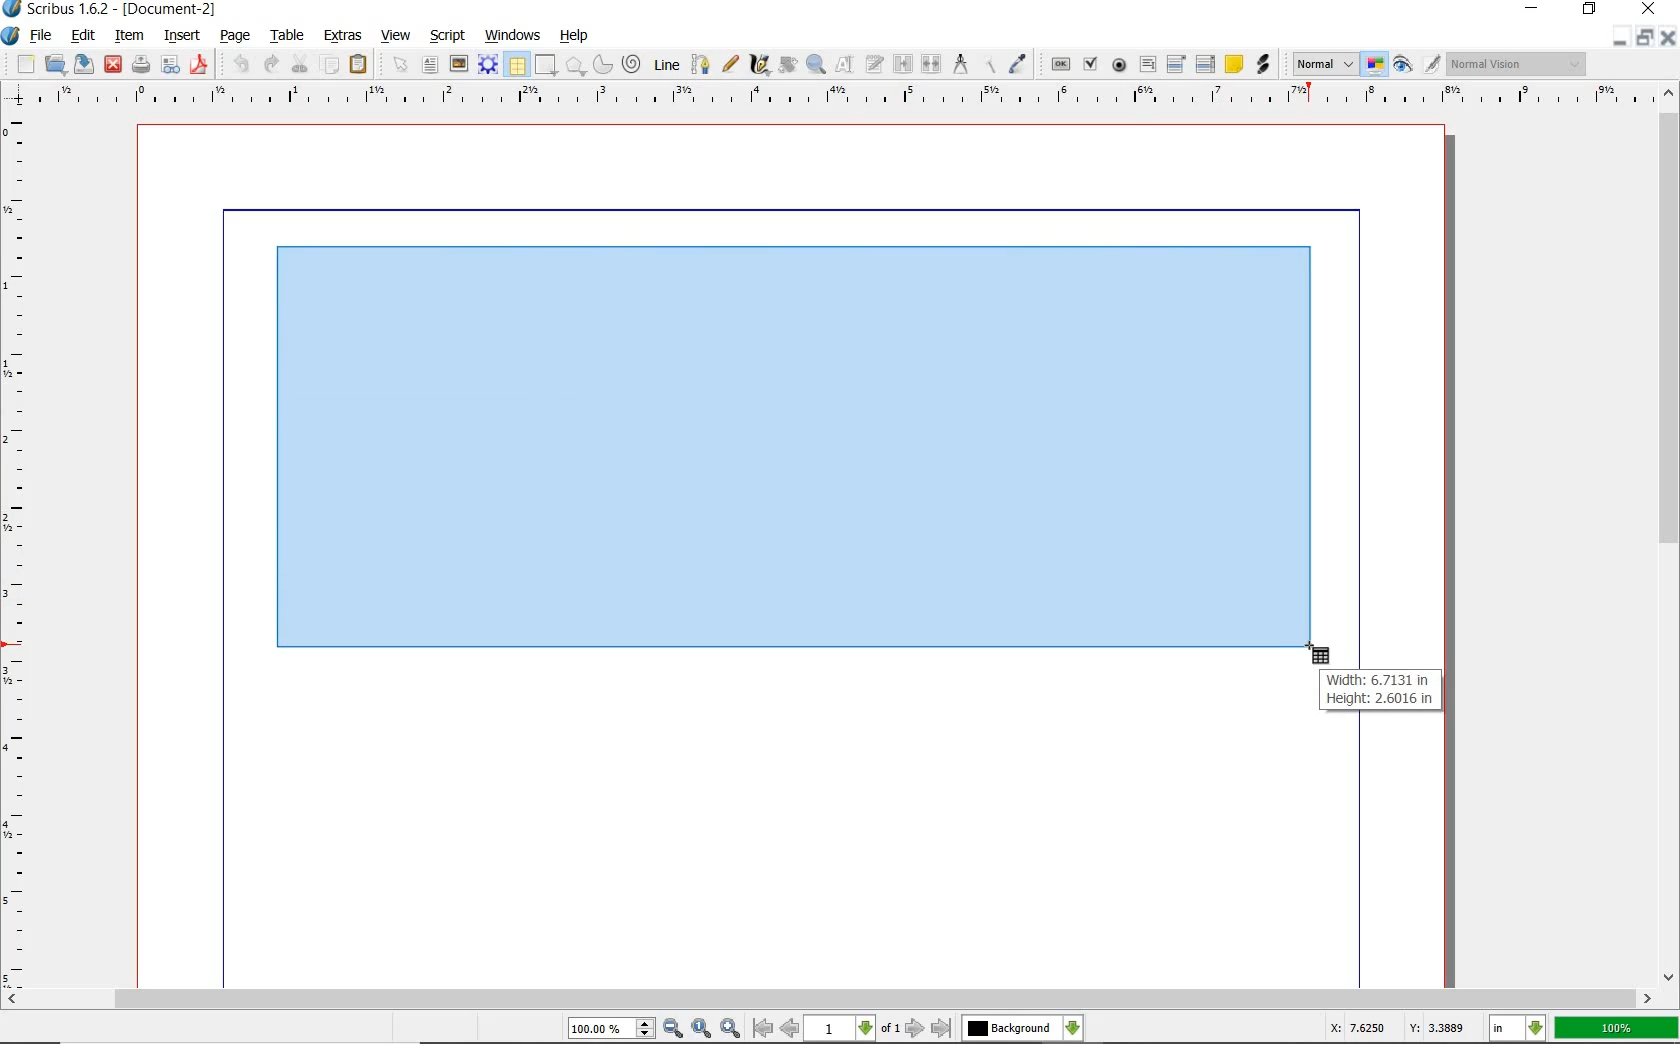 This screenshot has height=1044, width=1680. I want to click on new, so click(27, 63).